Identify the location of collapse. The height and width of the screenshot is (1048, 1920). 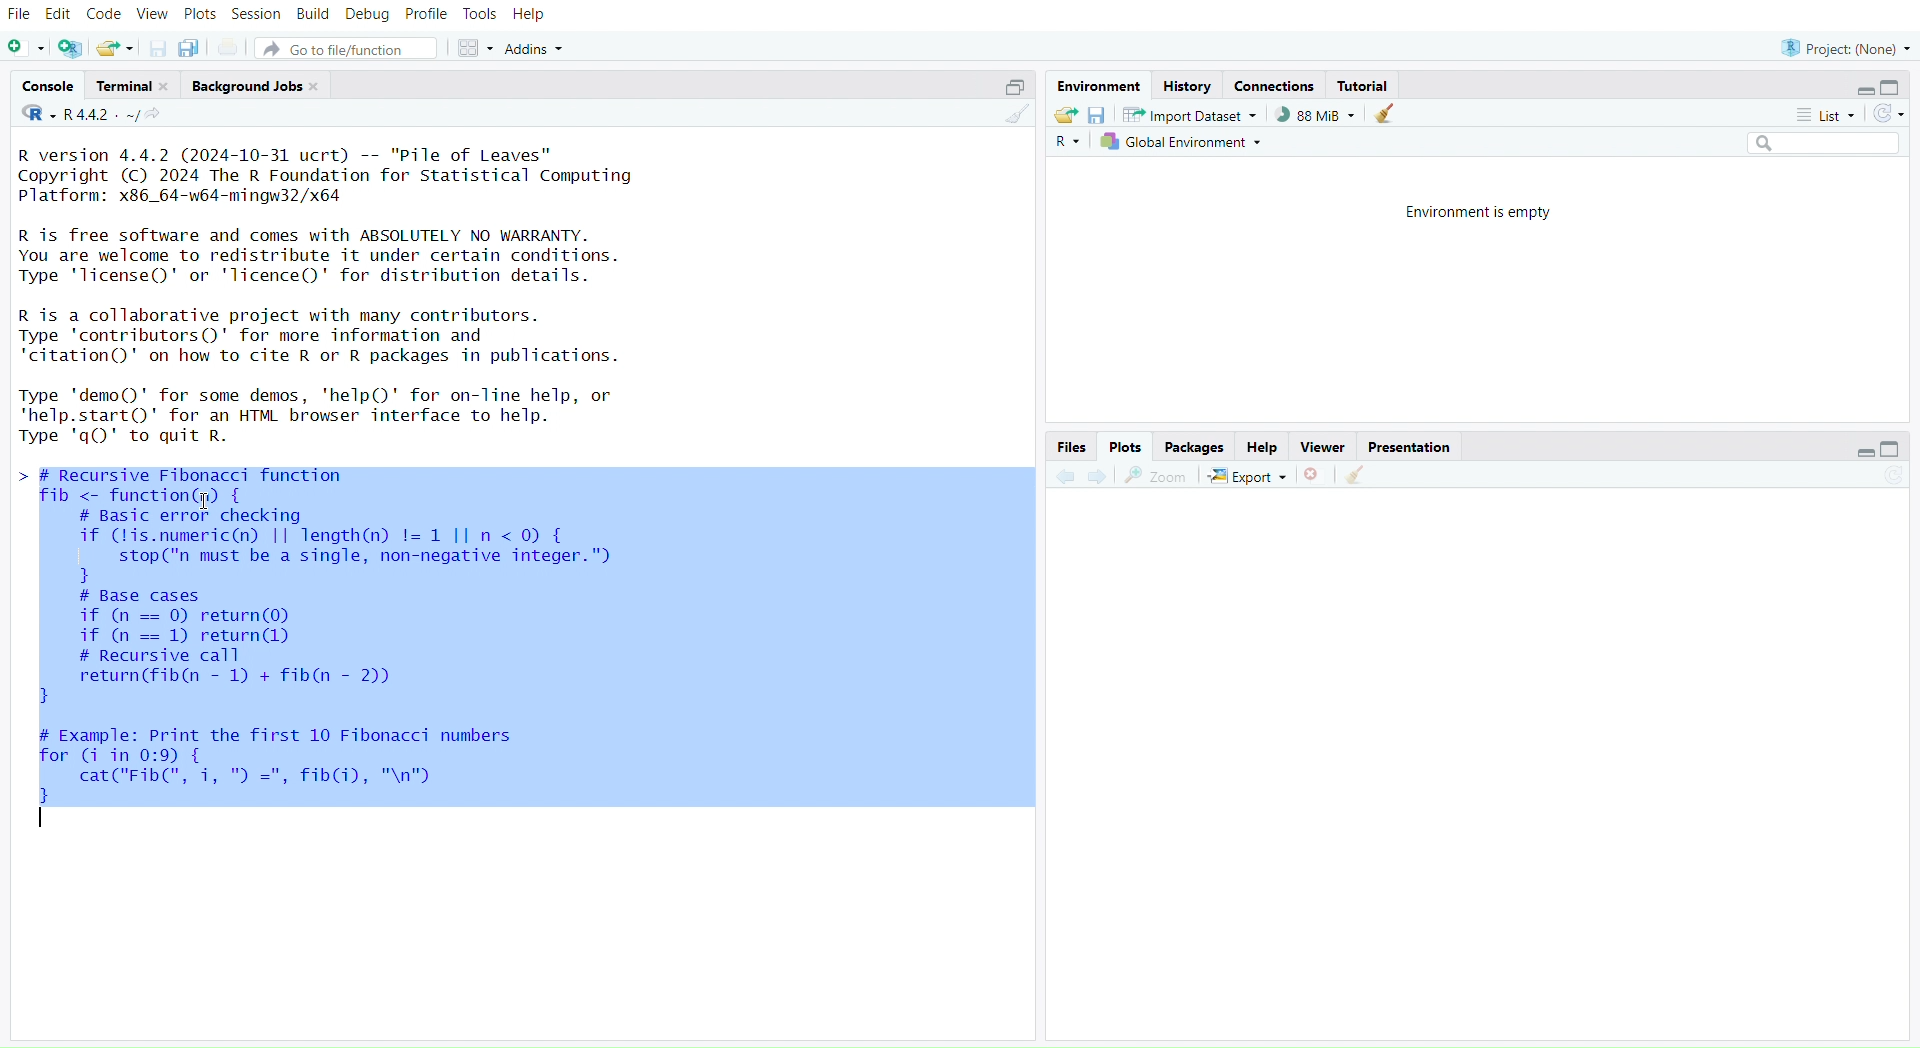
(1893, 448).